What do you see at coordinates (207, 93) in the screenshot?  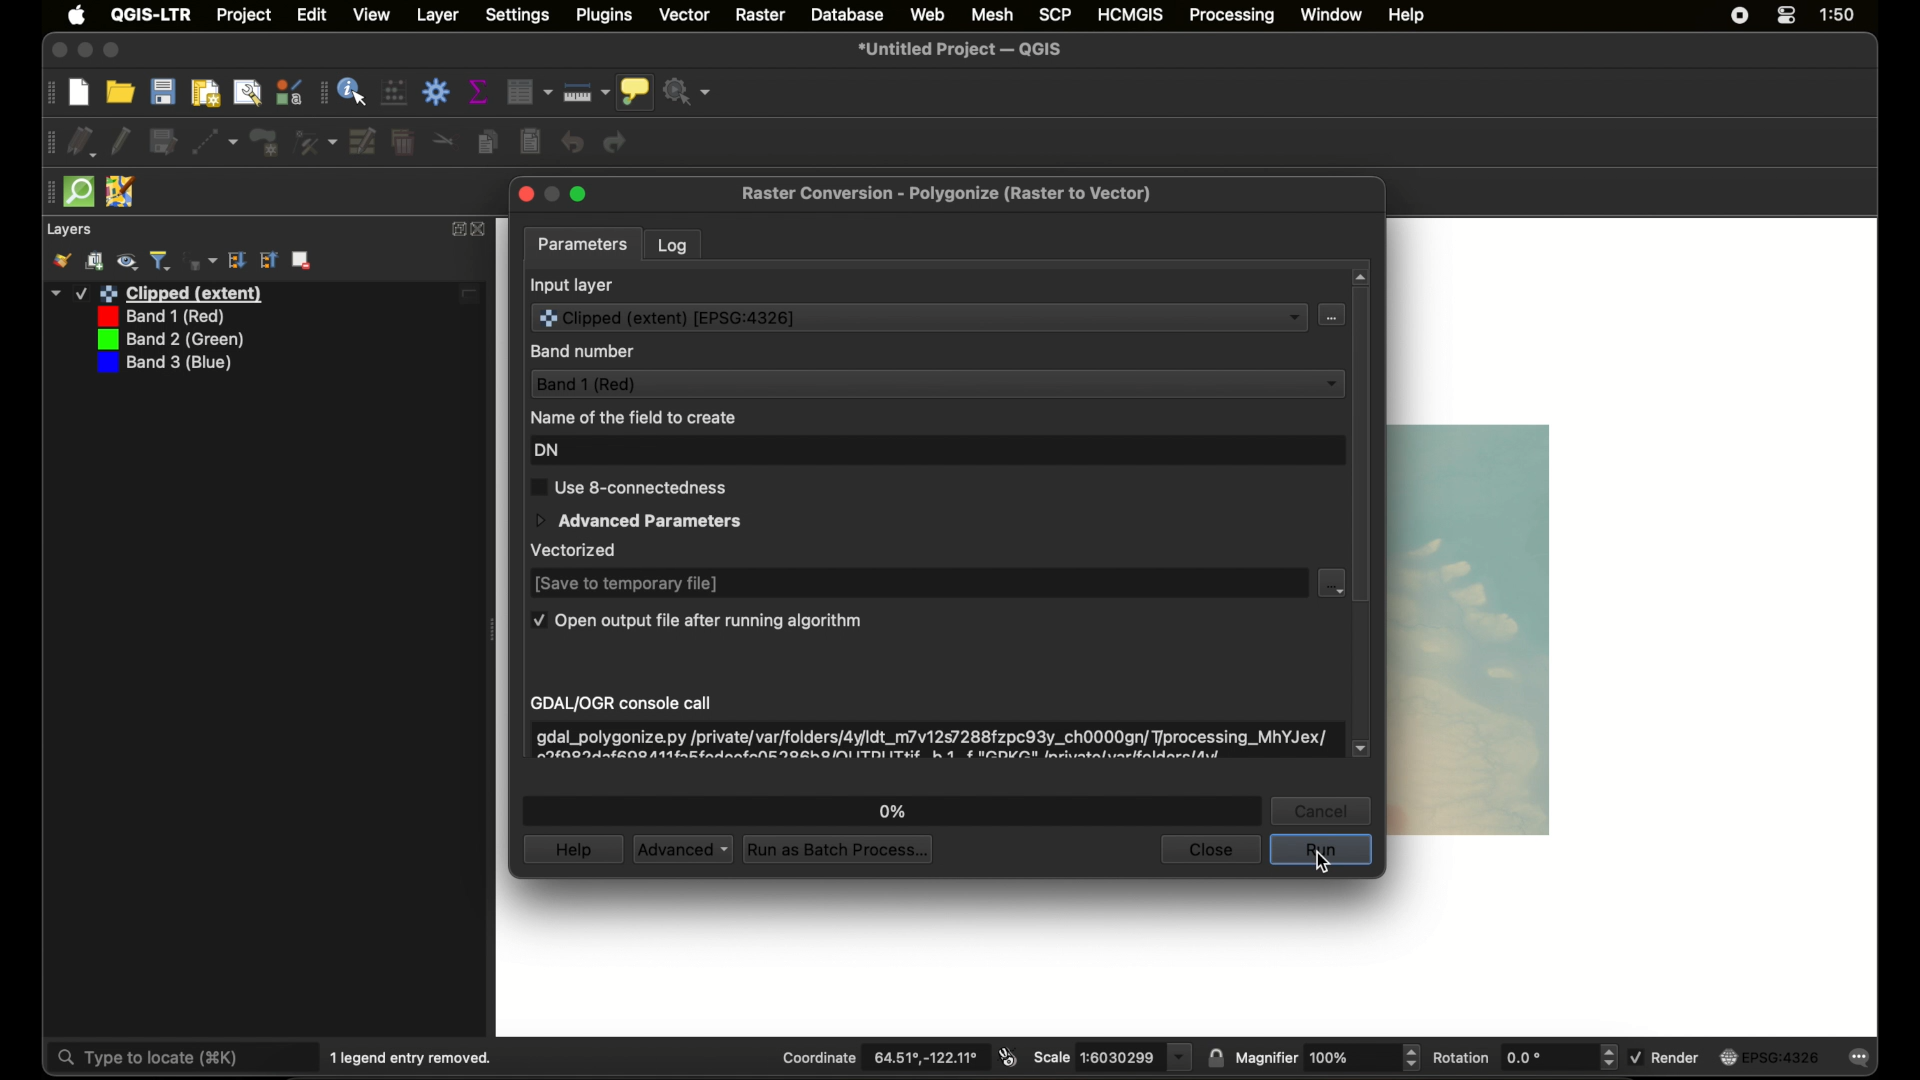 I see `new print layout` at bounding box center [207, 93].